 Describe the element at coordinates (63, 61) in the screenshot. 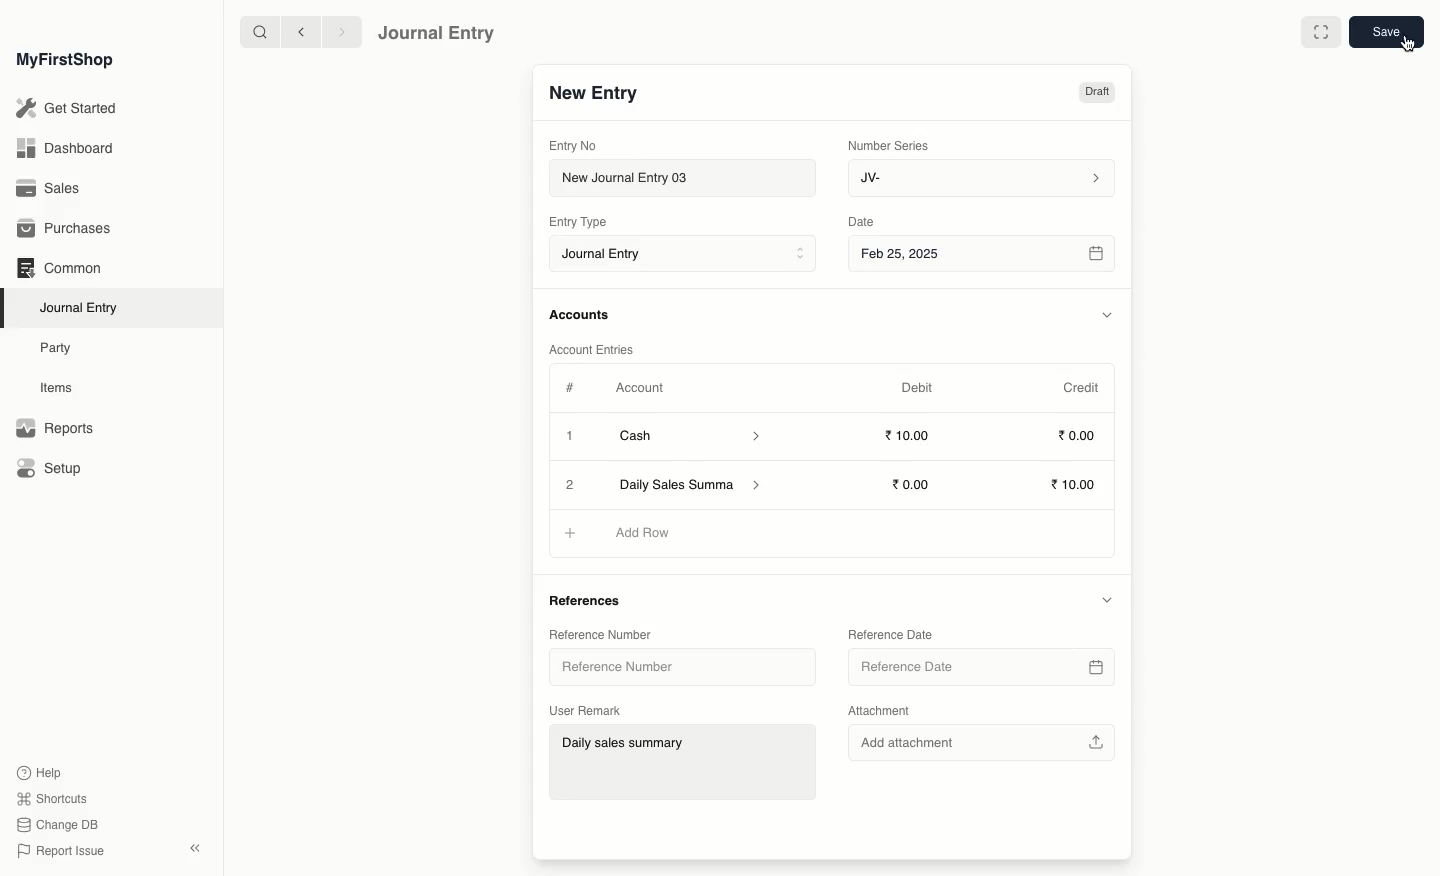

I see `MyFirstShop` at that location.